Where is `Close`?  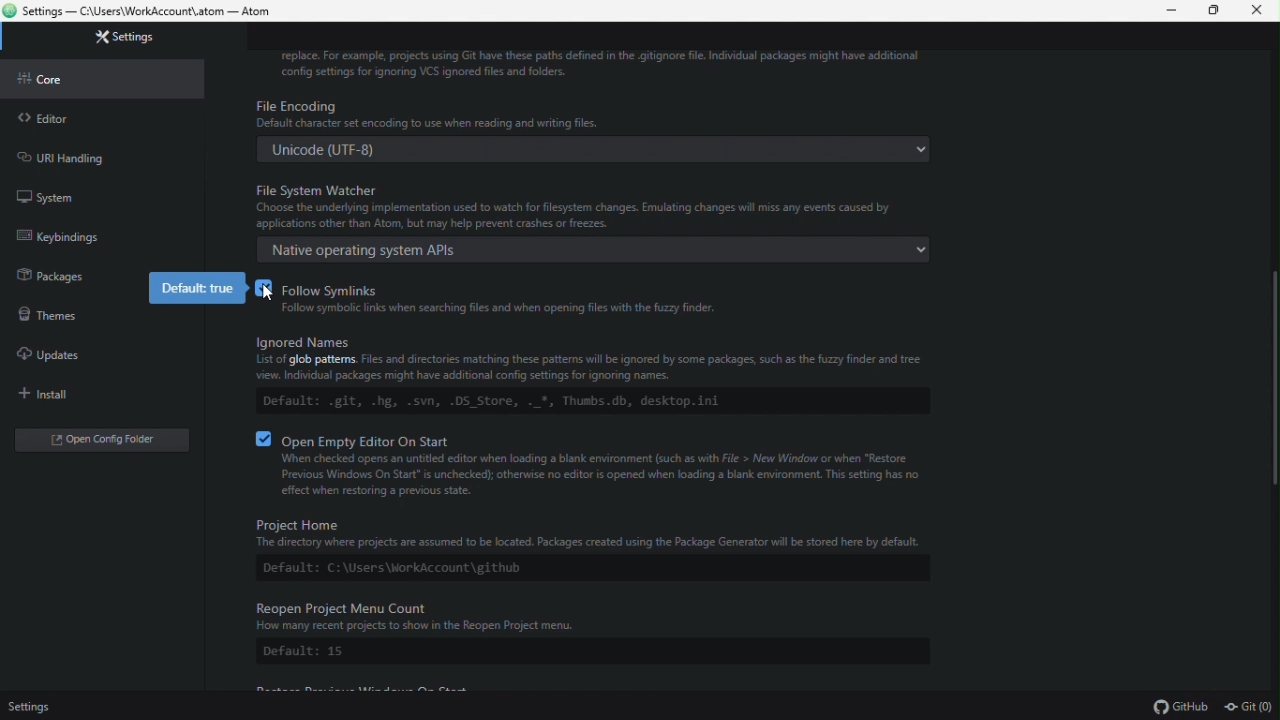
Close is located at coordinates (1258, 11).